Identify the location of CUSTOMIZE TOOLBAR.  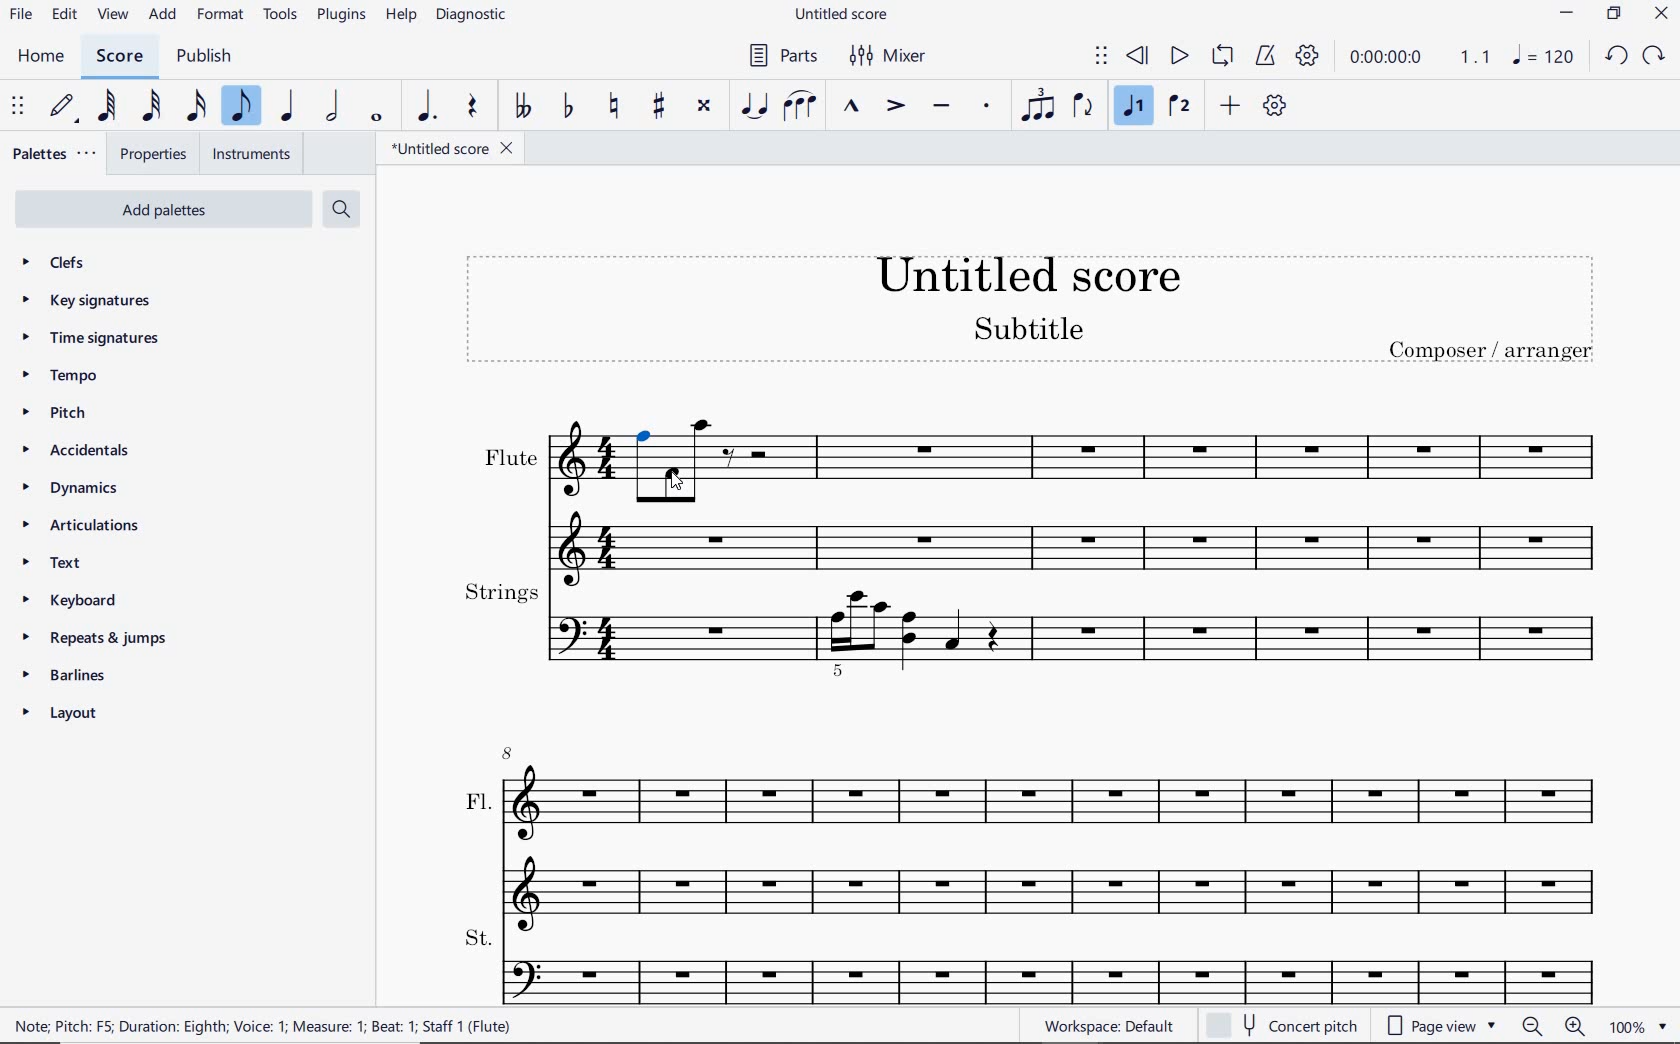
(1278, 106).